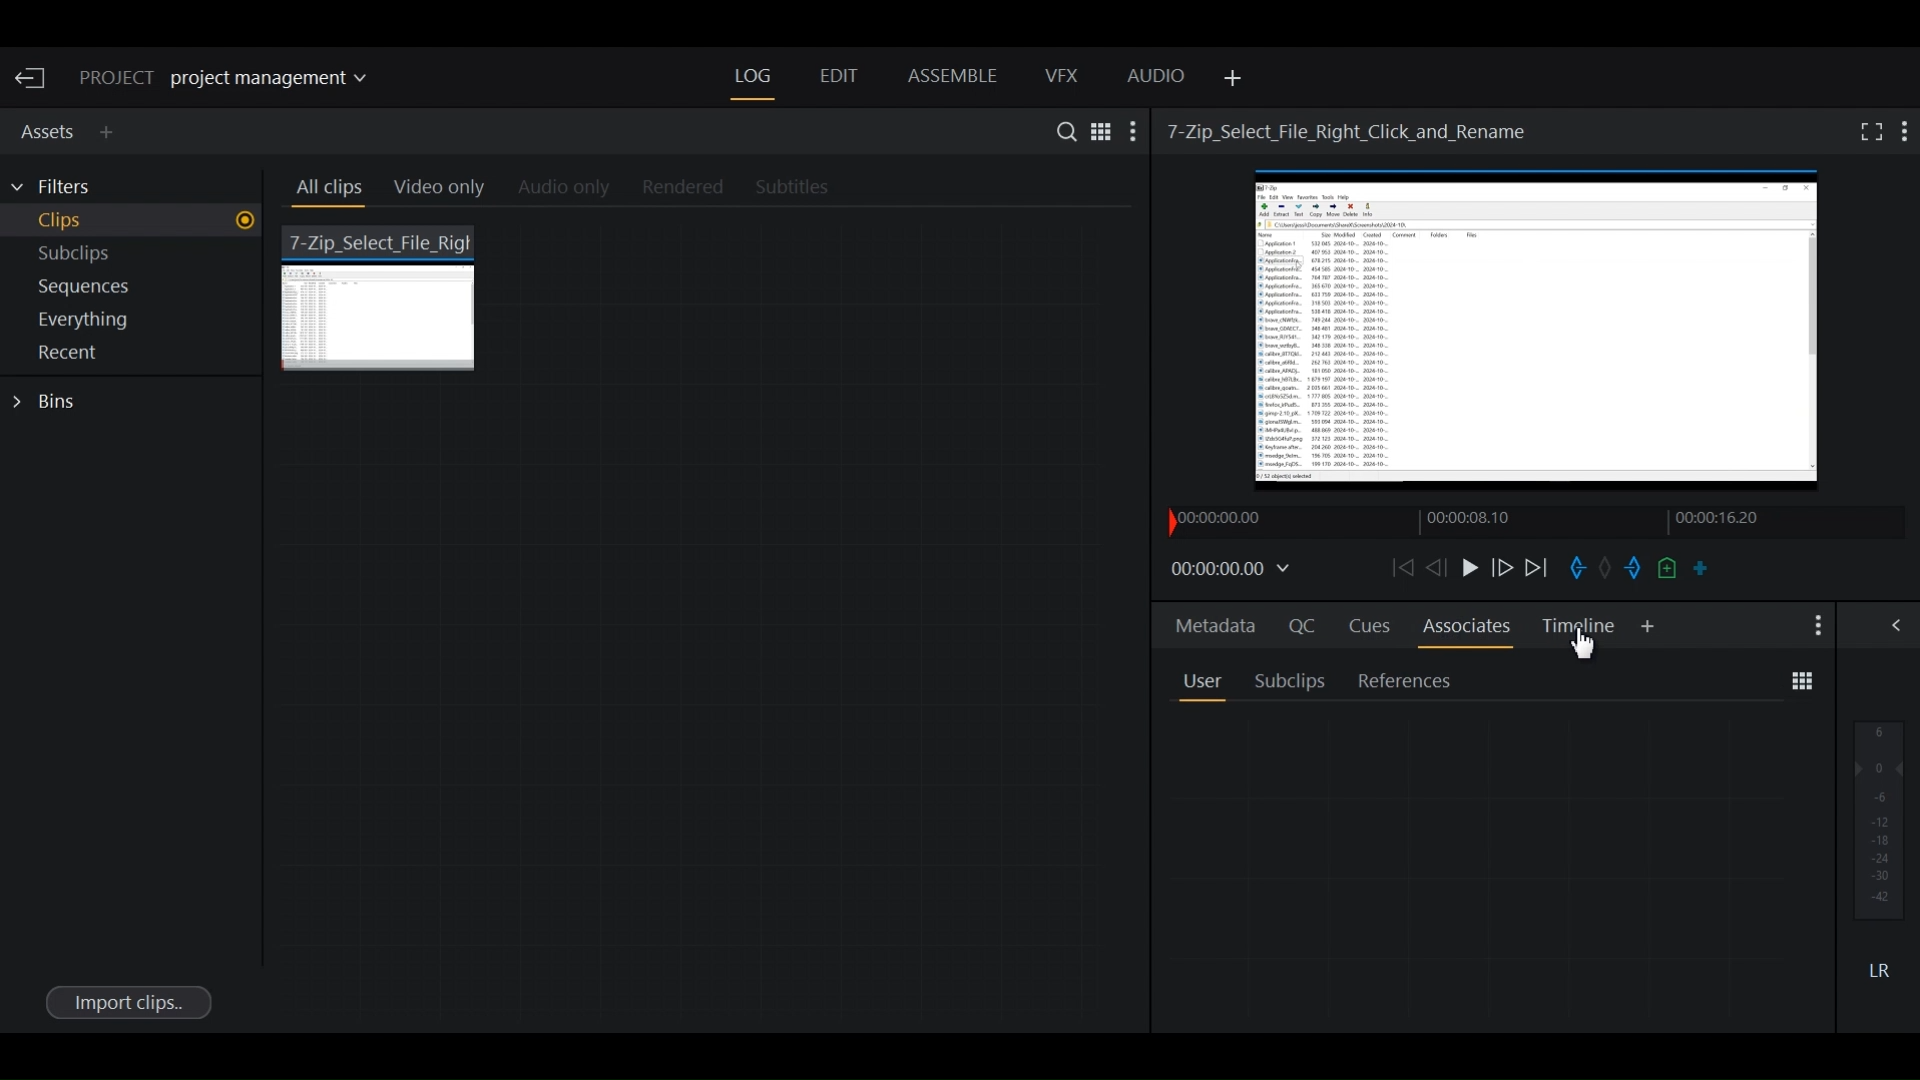 This screenshot has width=1920, height=1080. Describe the element at coordinates (1540, 335) in the screenshot. I see `Media Viewer` at that location.